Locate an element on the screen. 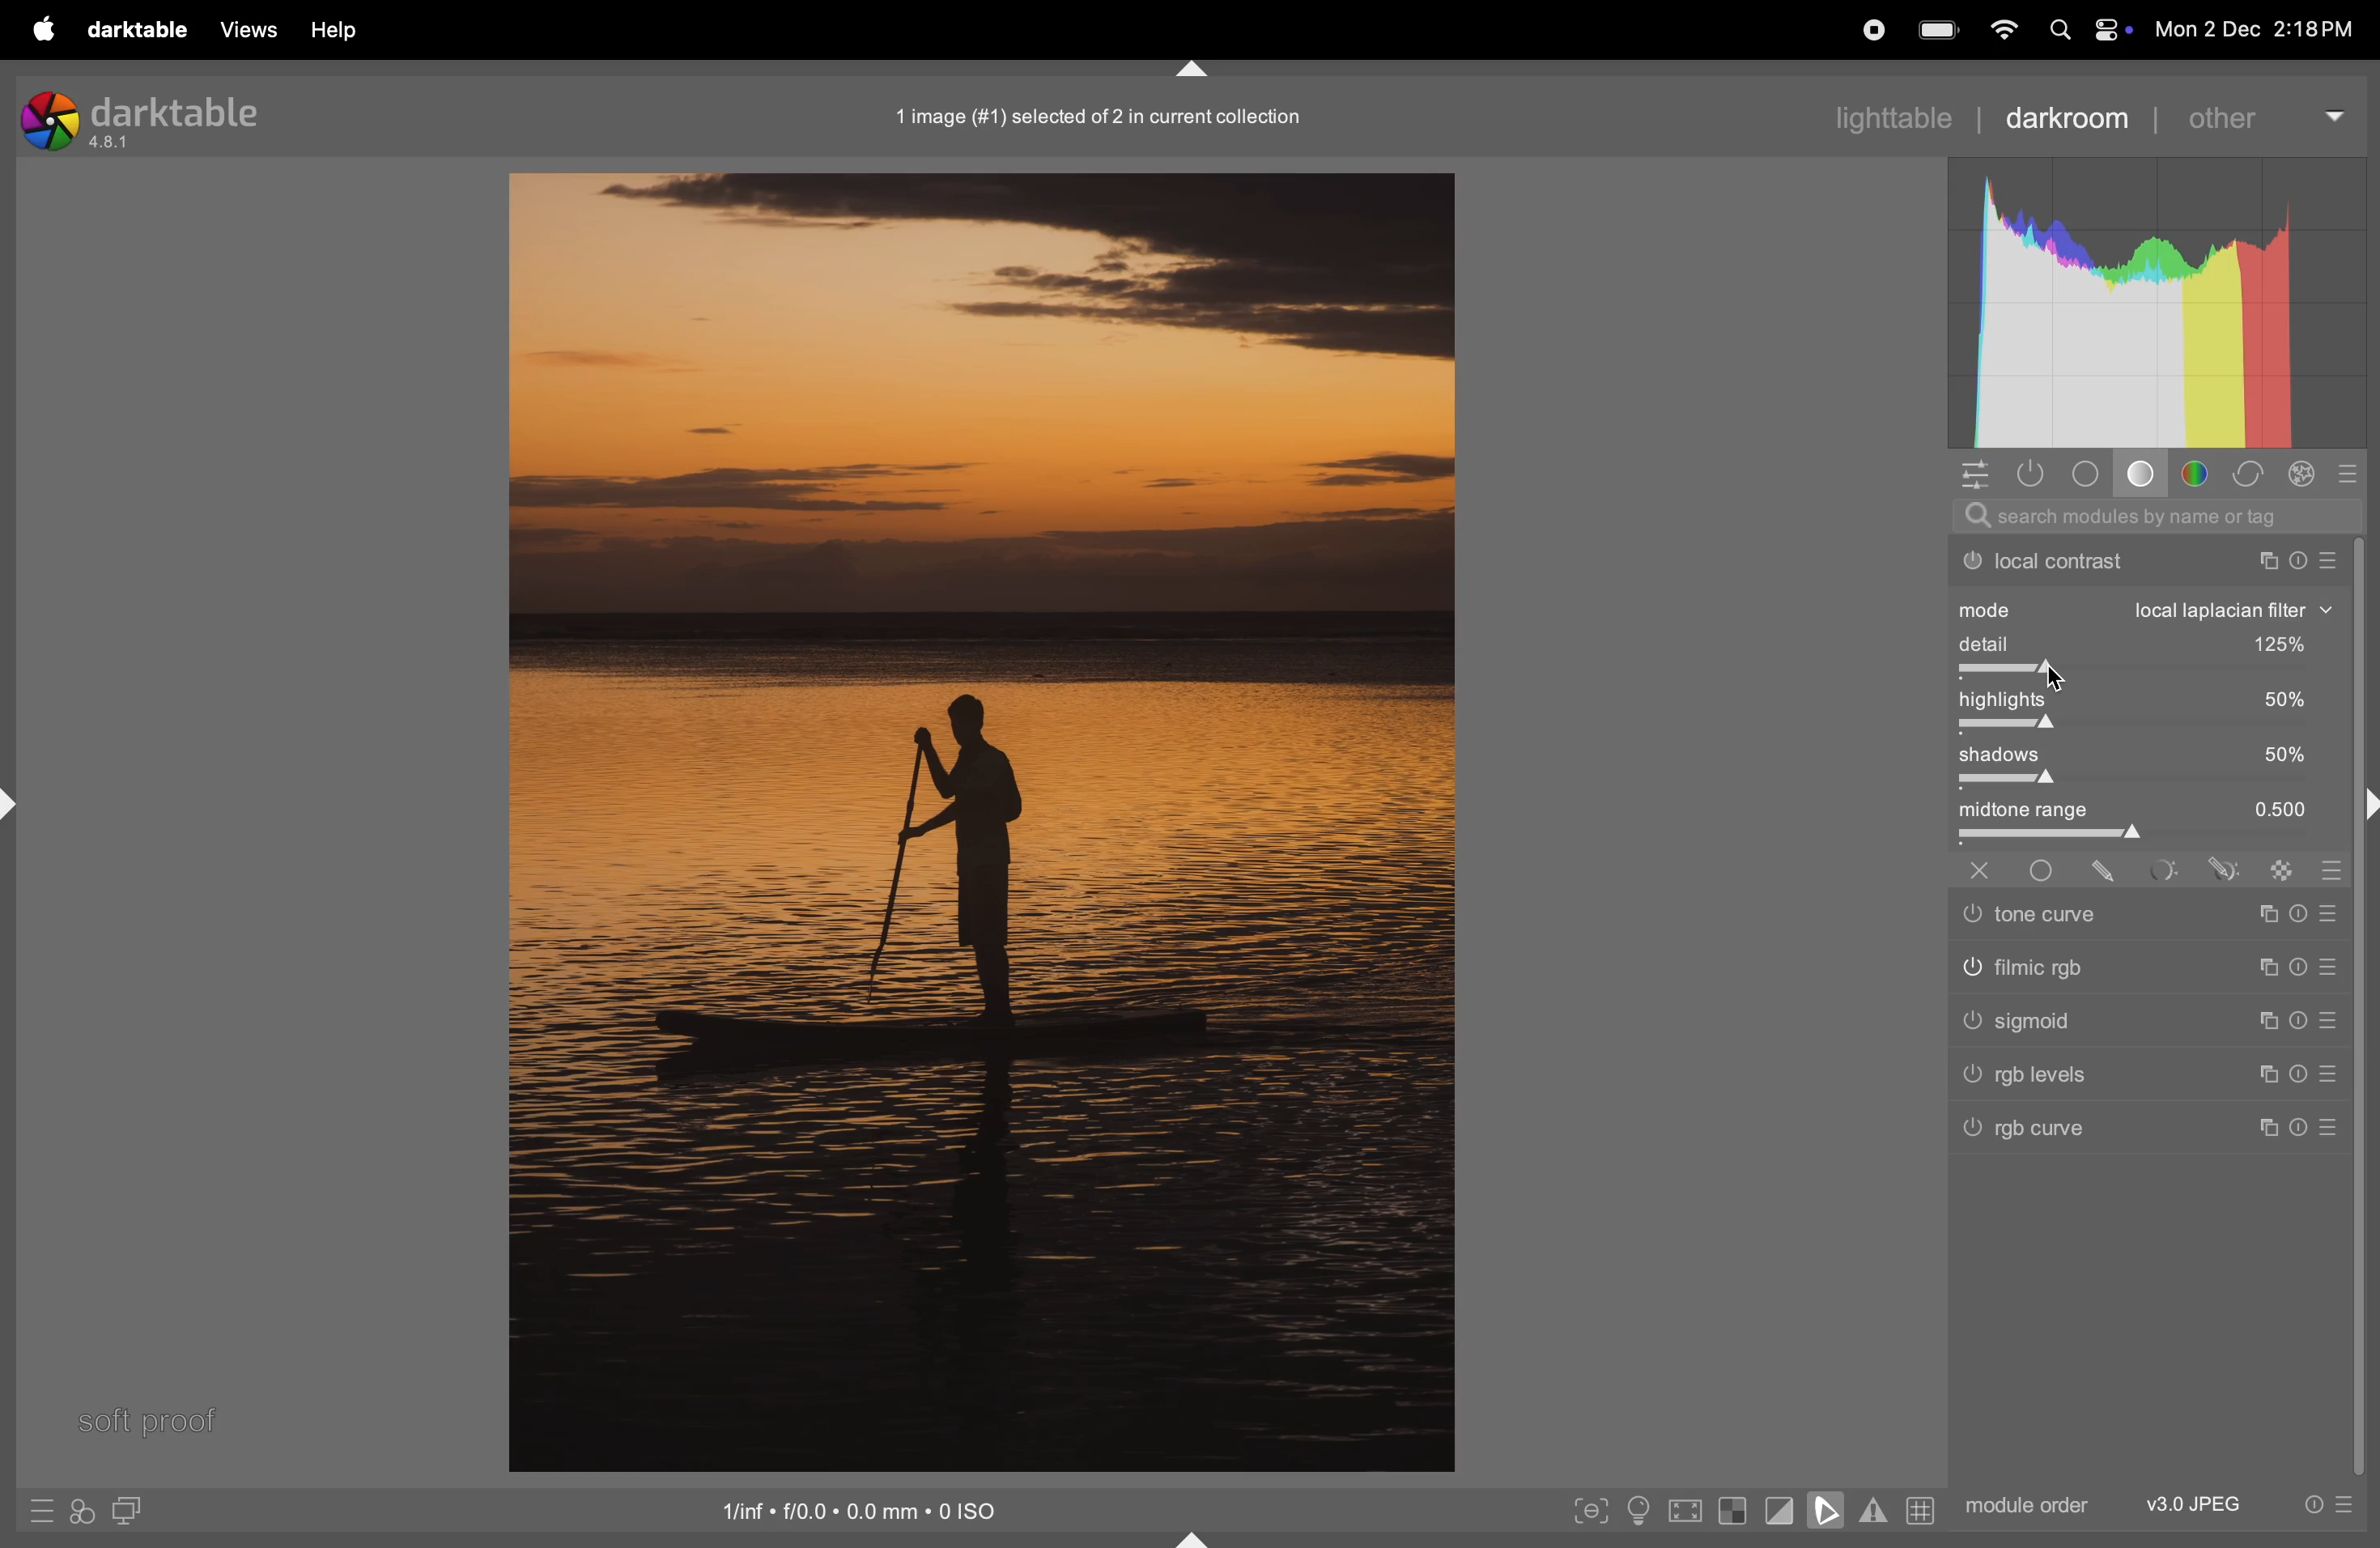  wifi is located at coordinates (2000, 29).